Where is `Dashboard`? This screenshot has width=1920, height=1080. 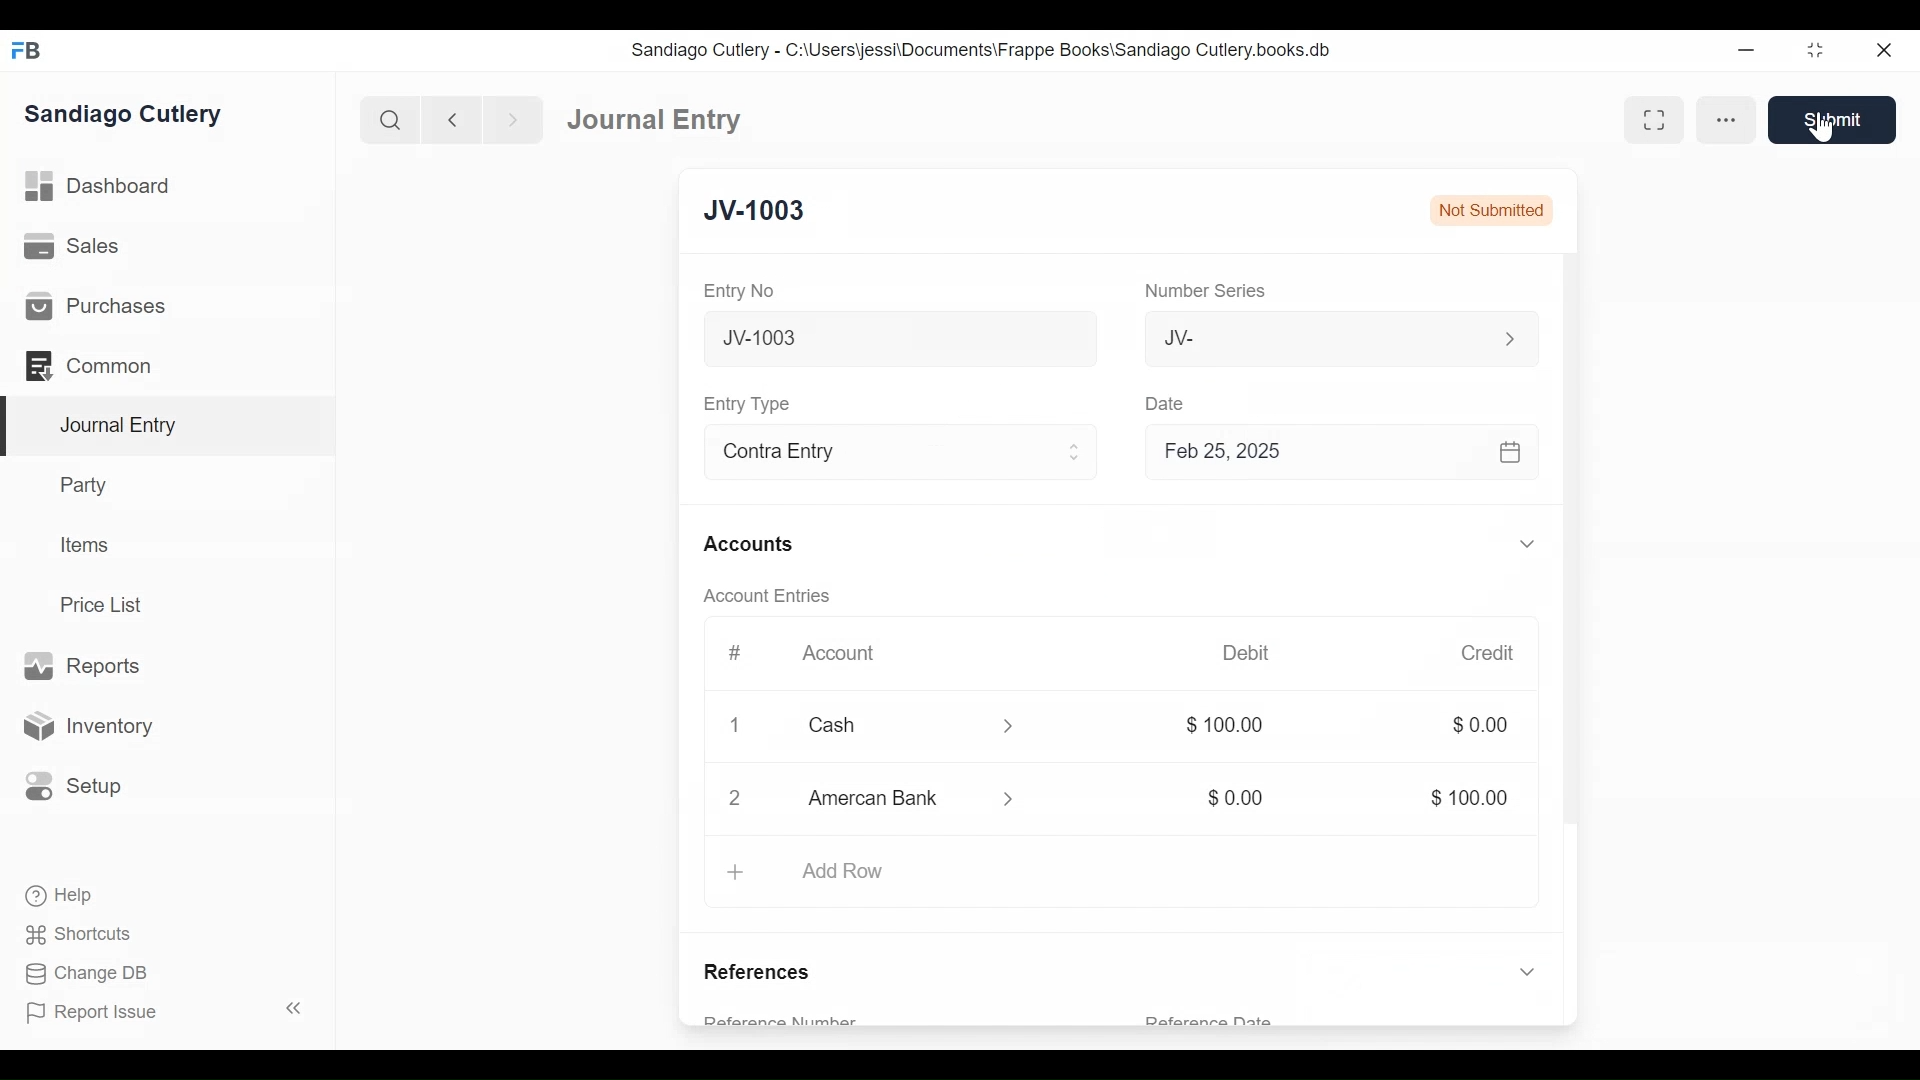 Dashboard is located at coordinates (105, 189).